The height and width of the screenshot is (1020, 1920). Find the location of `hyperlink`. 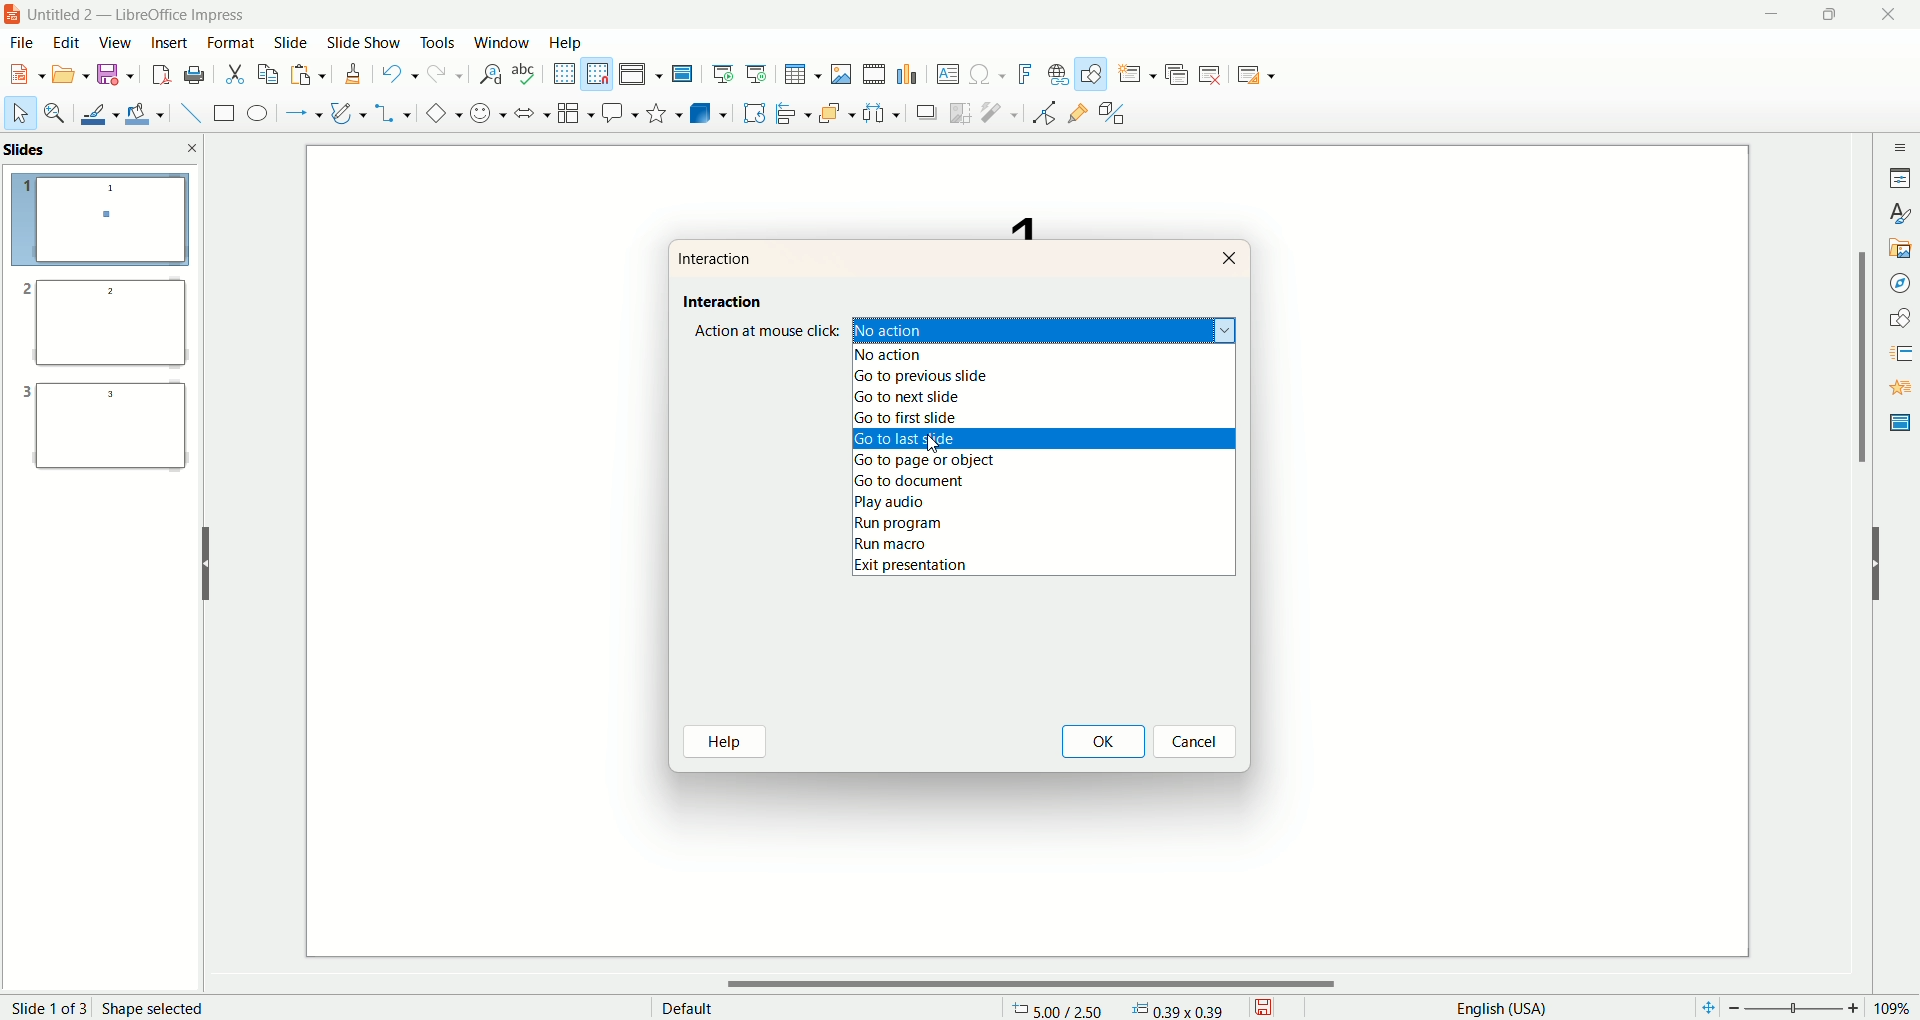

hyperlink is located at coordinates (1054, 75).